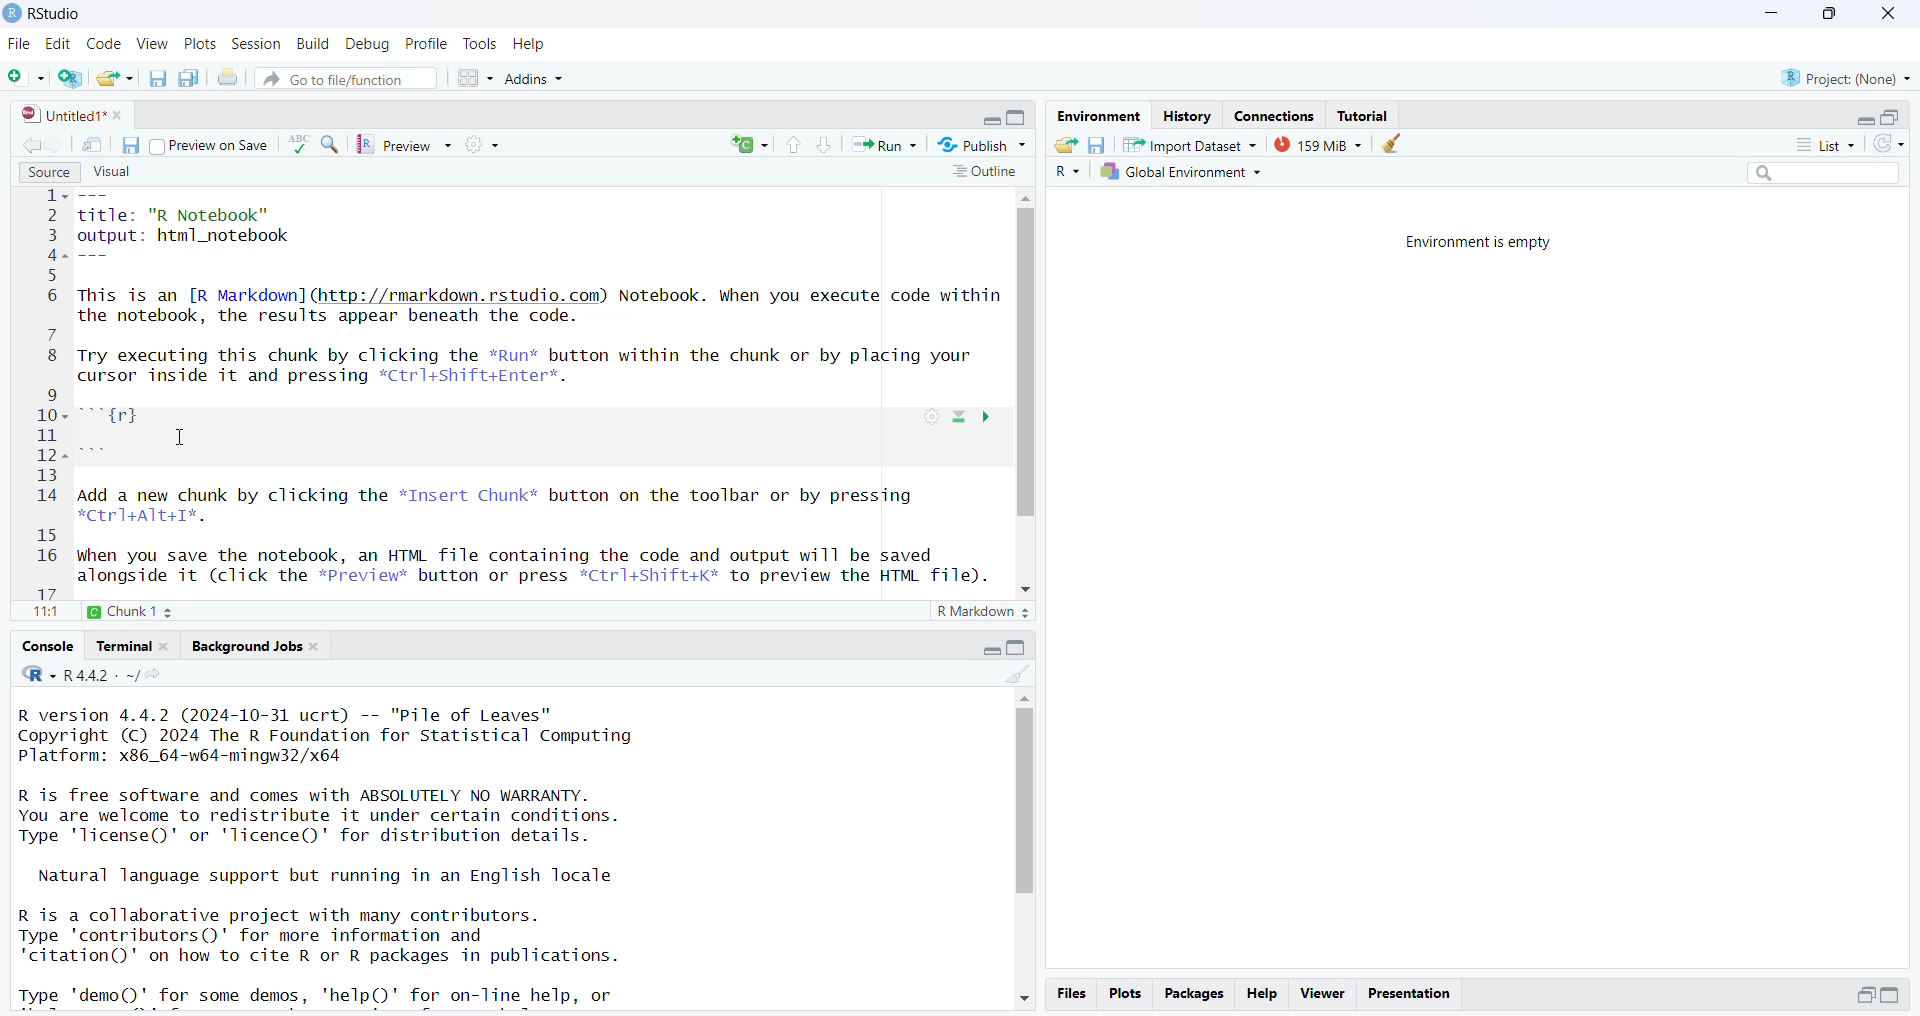  I want to click on background jobs, so click(256, 646).